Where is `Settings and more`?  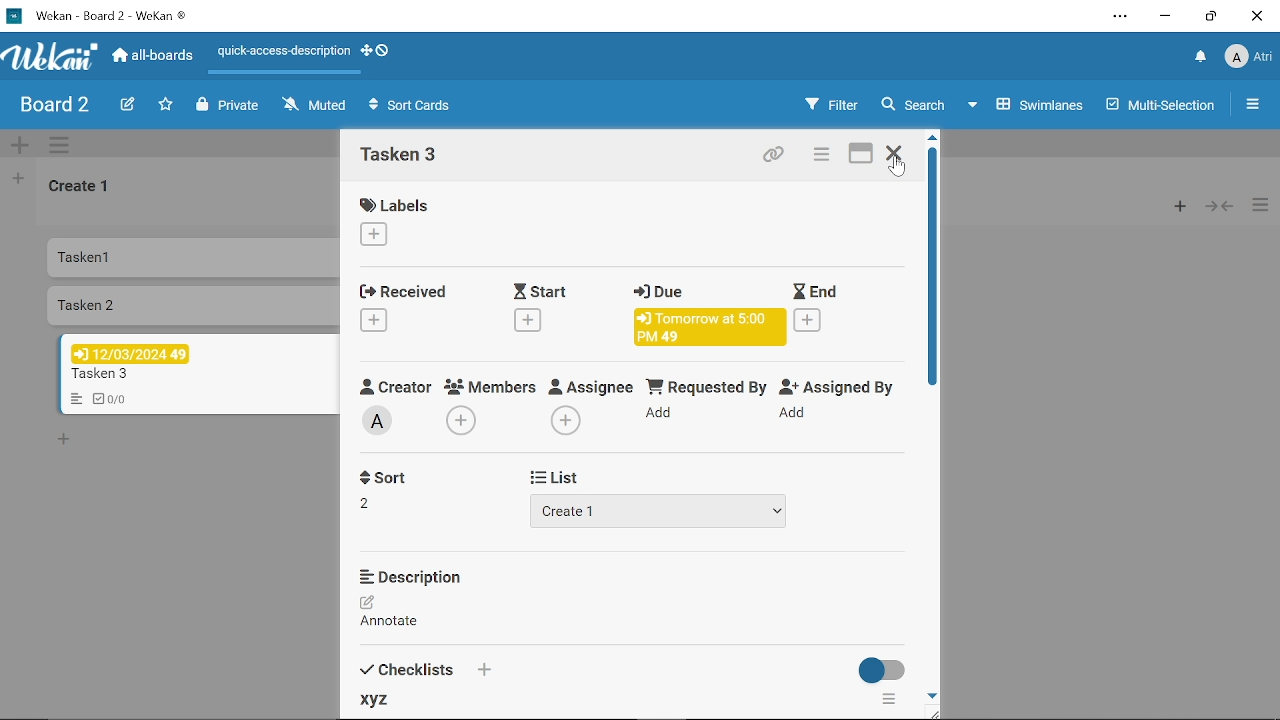 Settings and more is located at coordinates (1120, 16).